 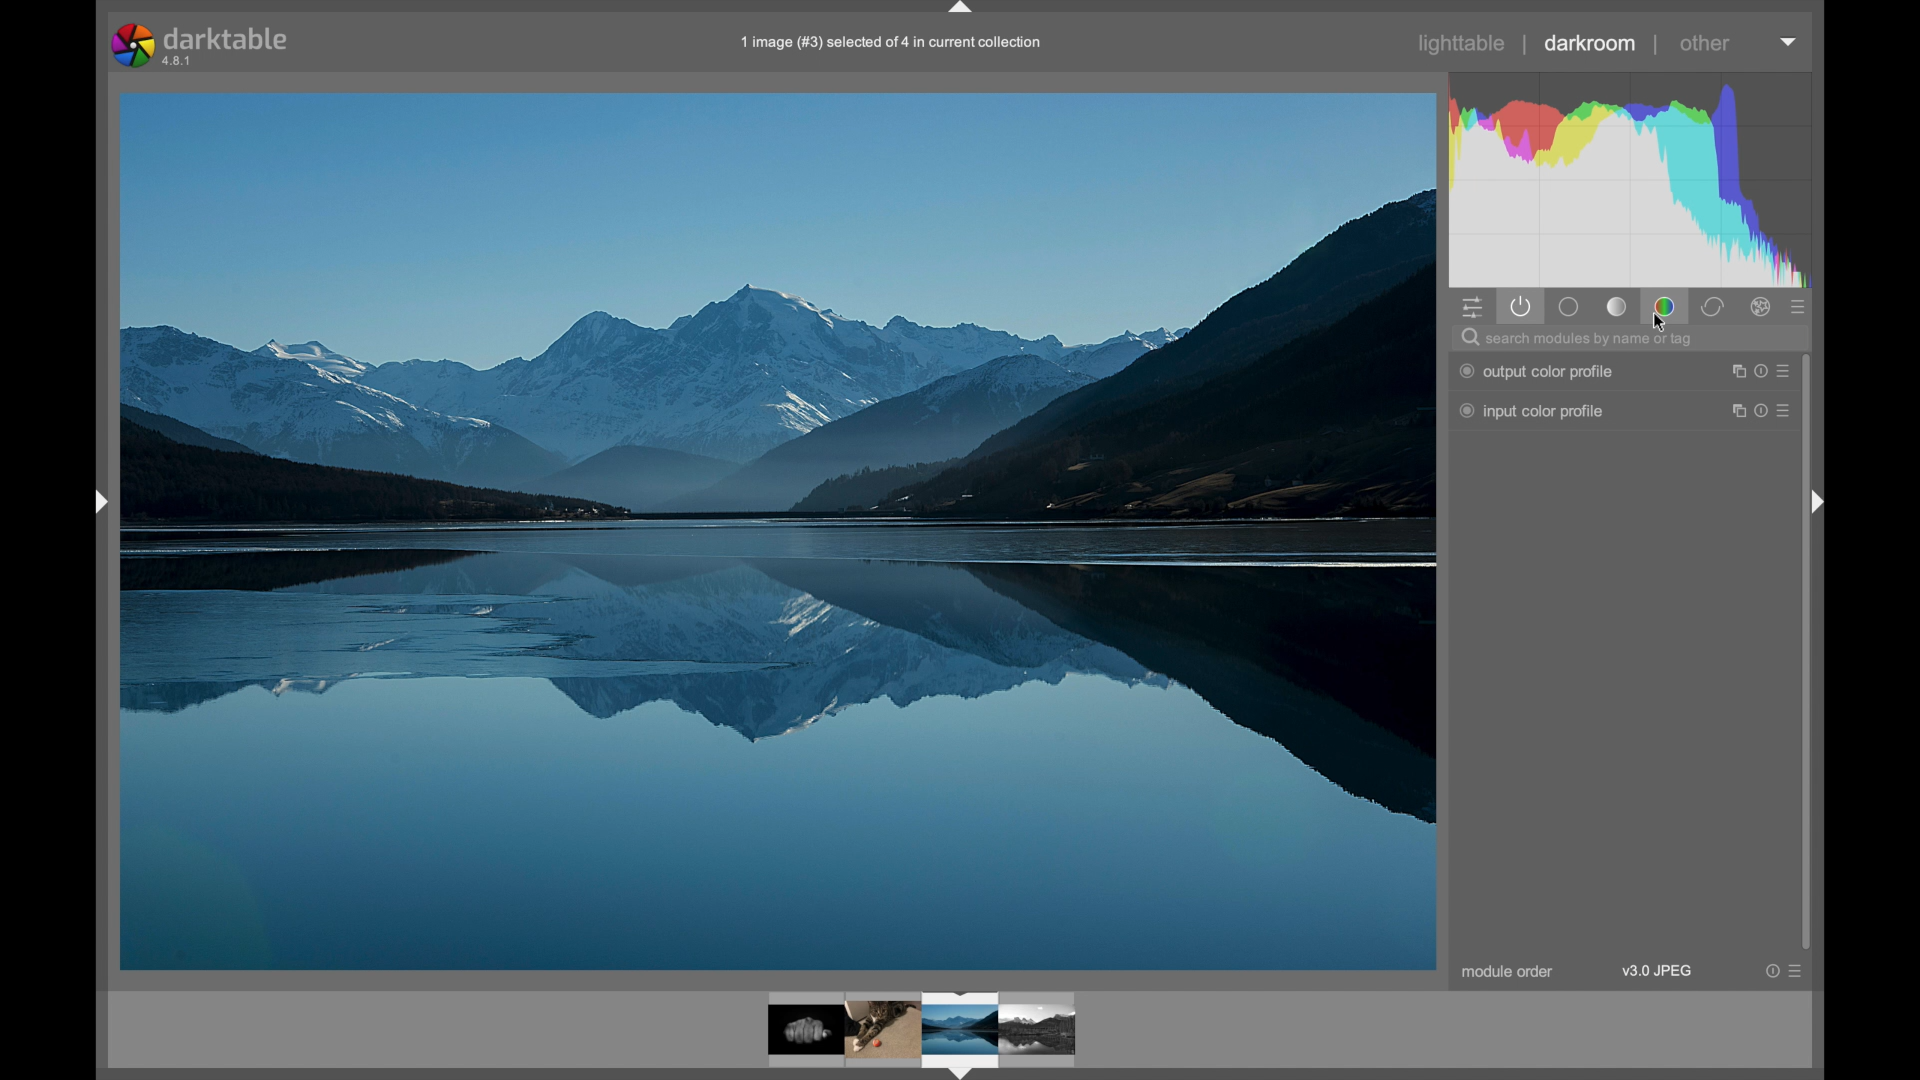 What do you see at coordinates (203, 46) in the screenshot?
I see `darktable` at bounding box center [203, 46].